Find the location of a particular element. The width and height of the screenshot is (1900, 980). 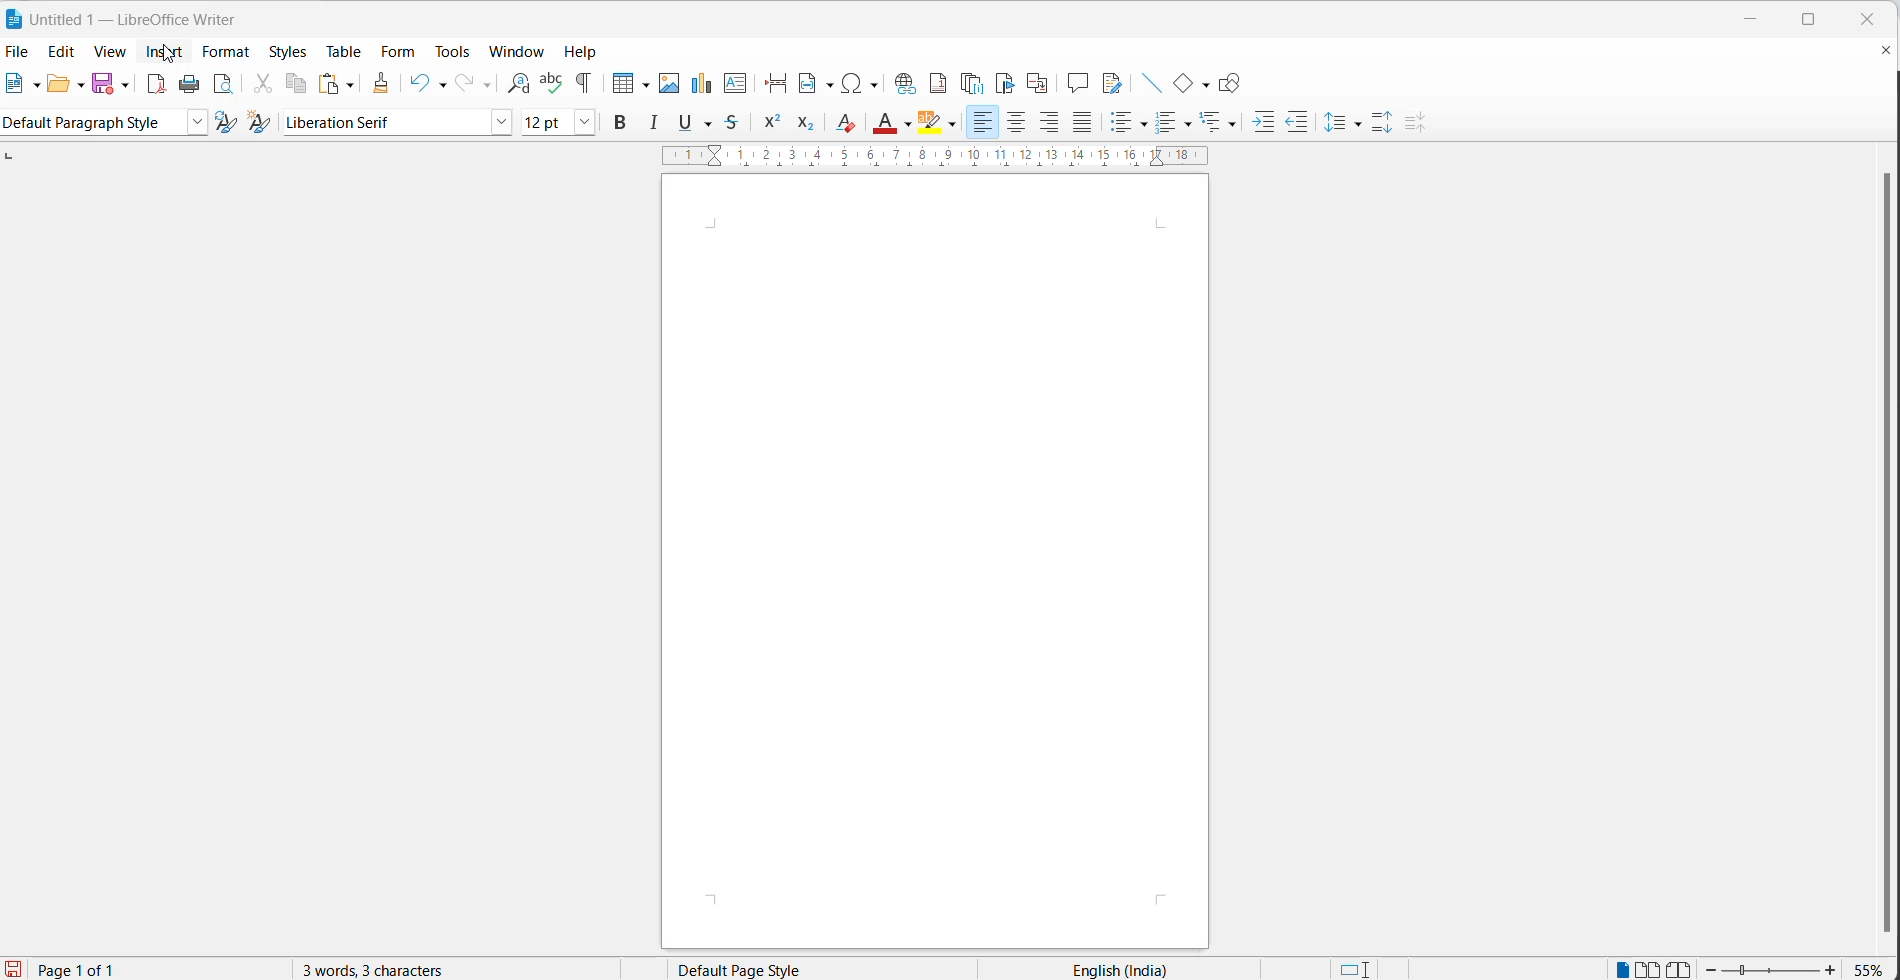

zoom percentage is located at coordinates (1872, 968).